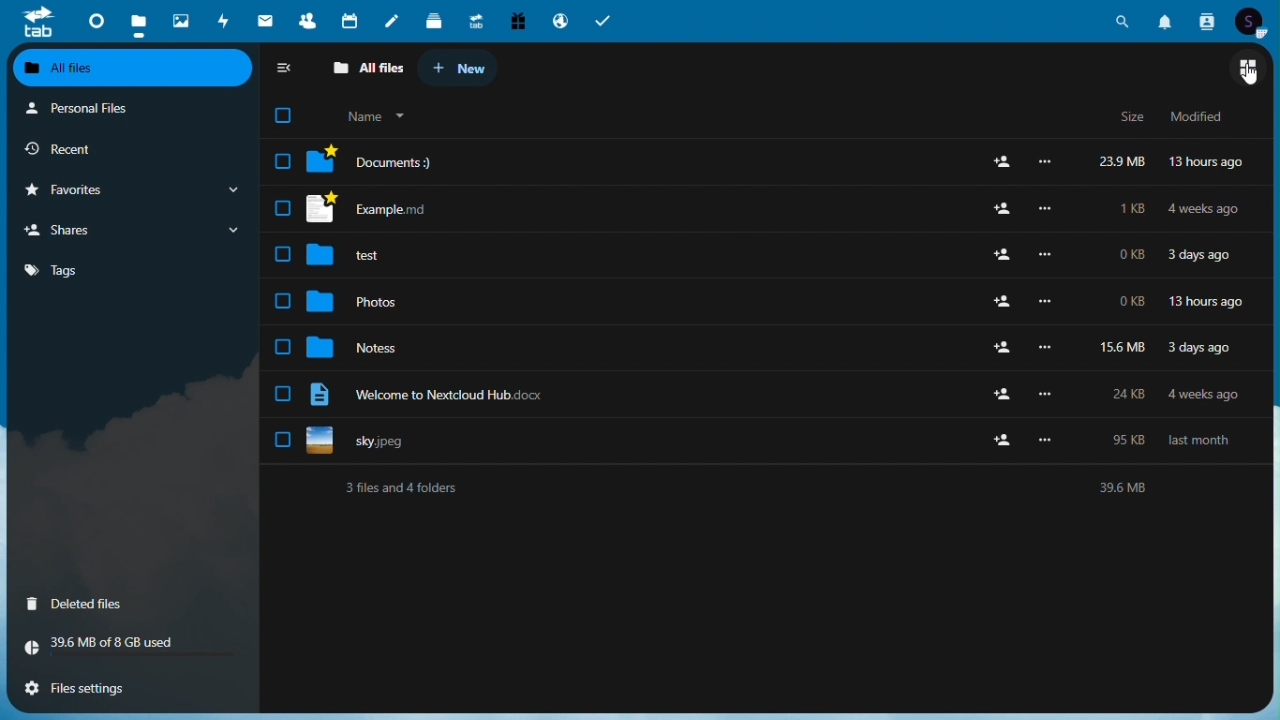 The height and width of the screenshot is (720, 1280). I want to click on checkbox, so click(280, 253).